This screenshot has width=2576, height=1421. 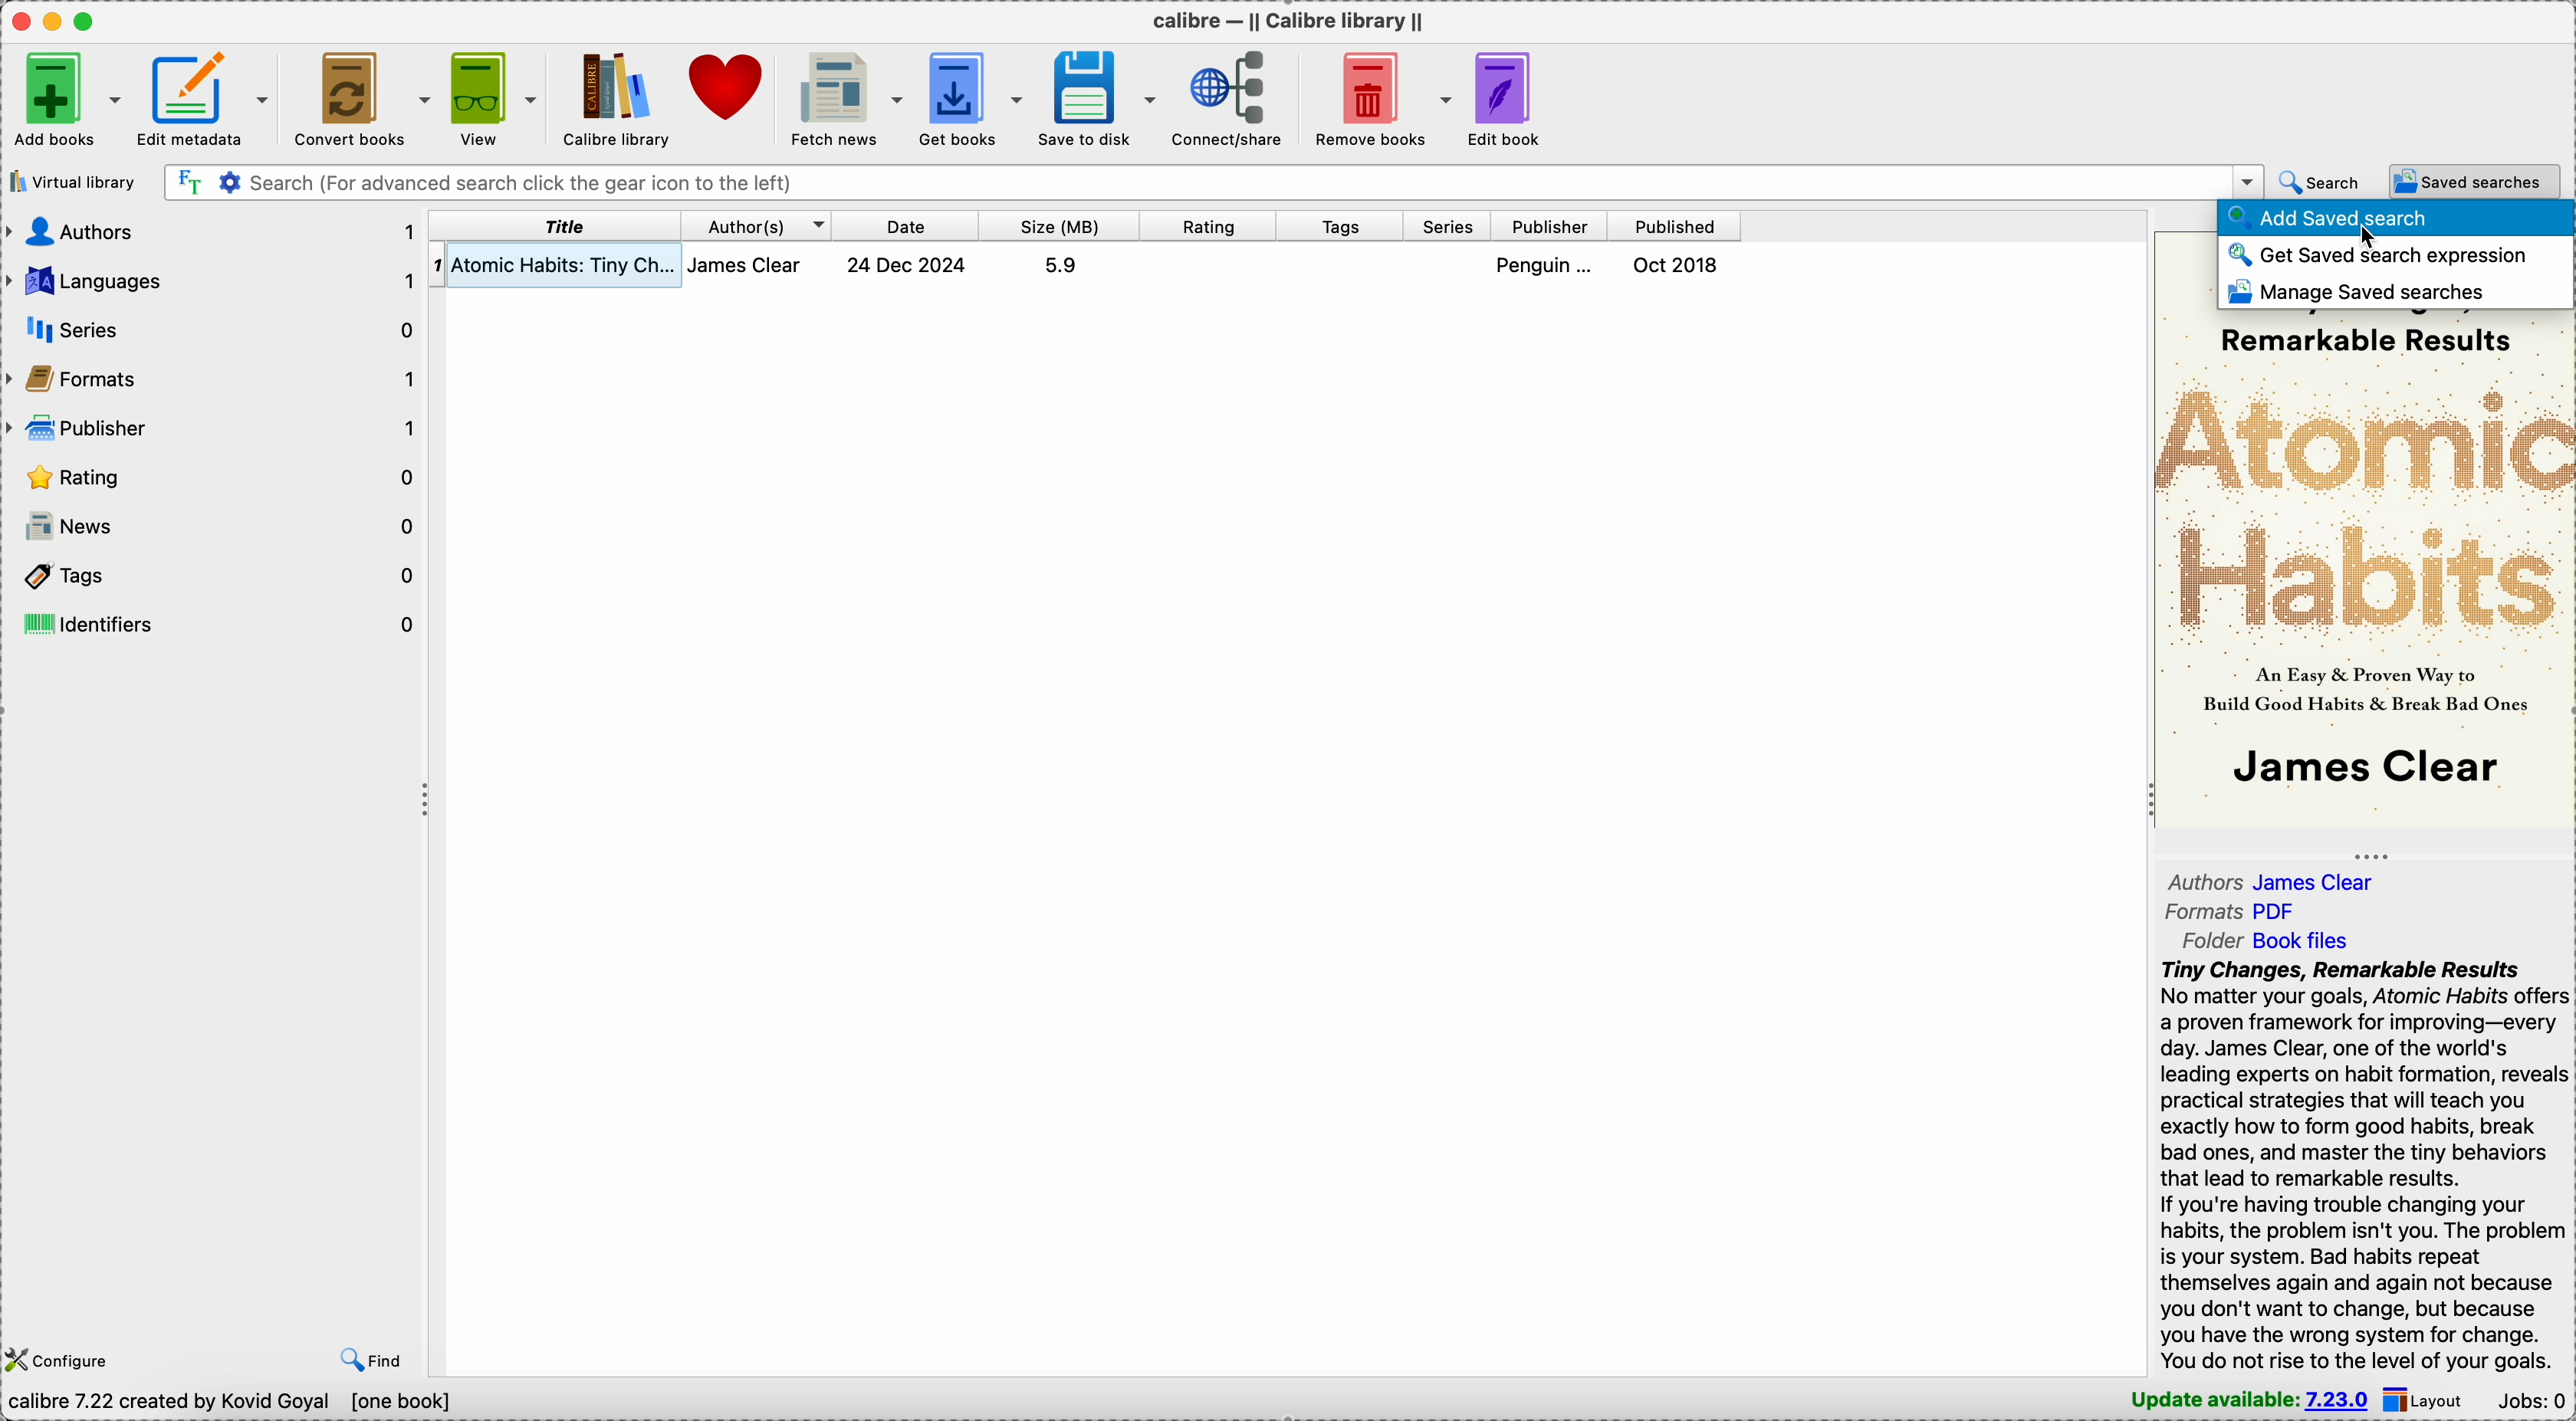 I want to click on search, so click(x=2319, y=181).